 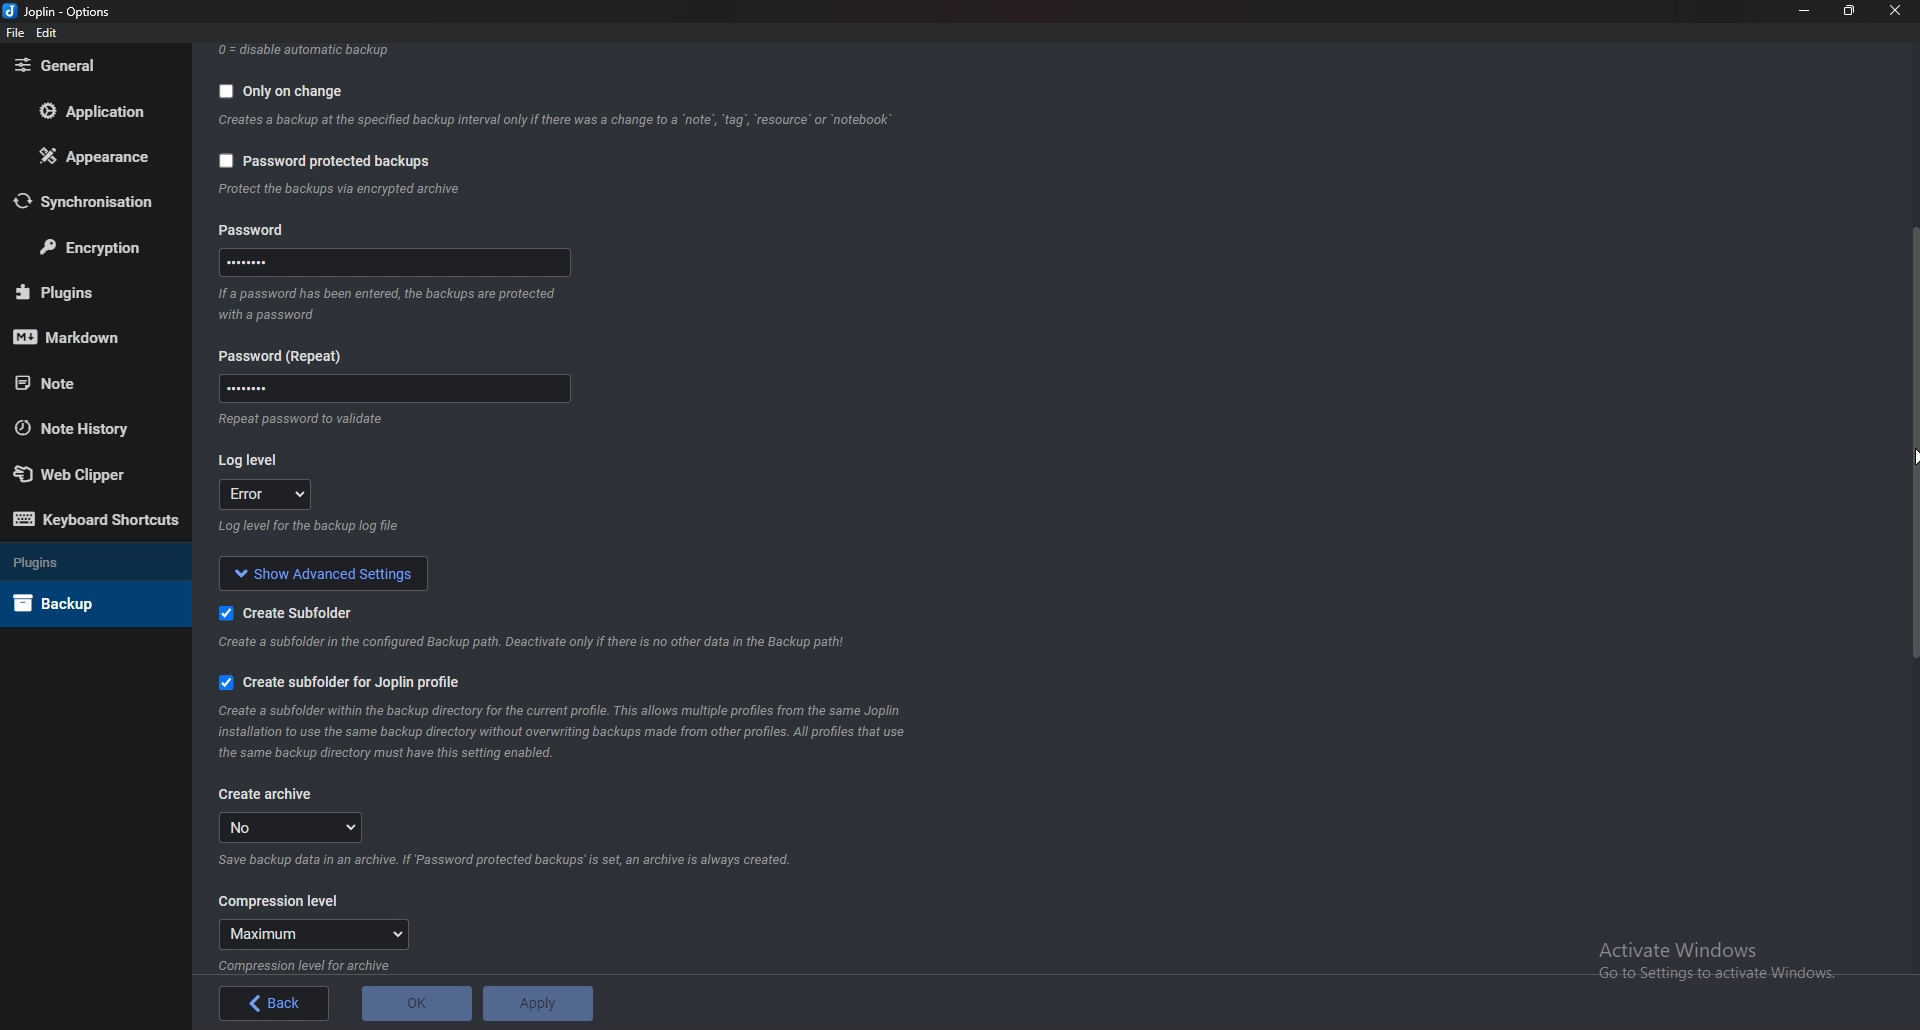 What do you see at coordinates (1914, 453) in the screenshot?
I see `cursor` at bounding box center [1914, 453].